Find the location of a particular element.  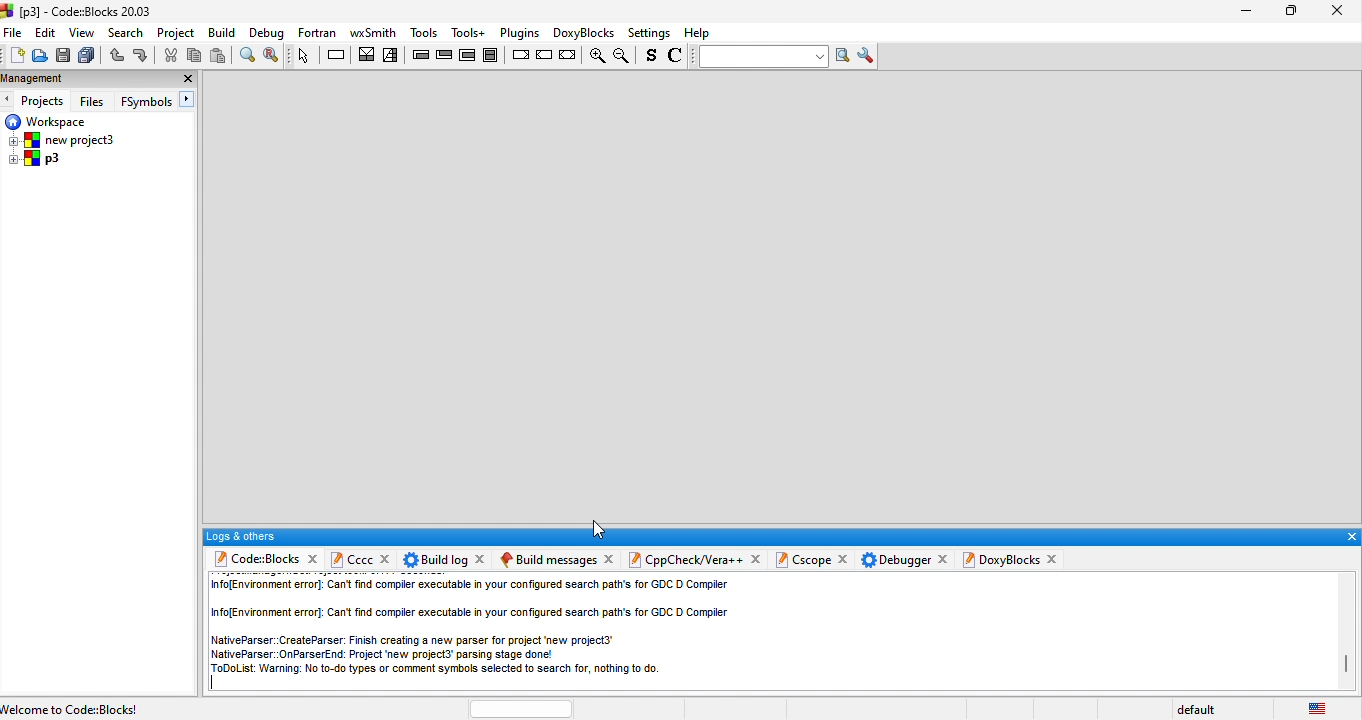

plugins is located at coordinates (517, 33).